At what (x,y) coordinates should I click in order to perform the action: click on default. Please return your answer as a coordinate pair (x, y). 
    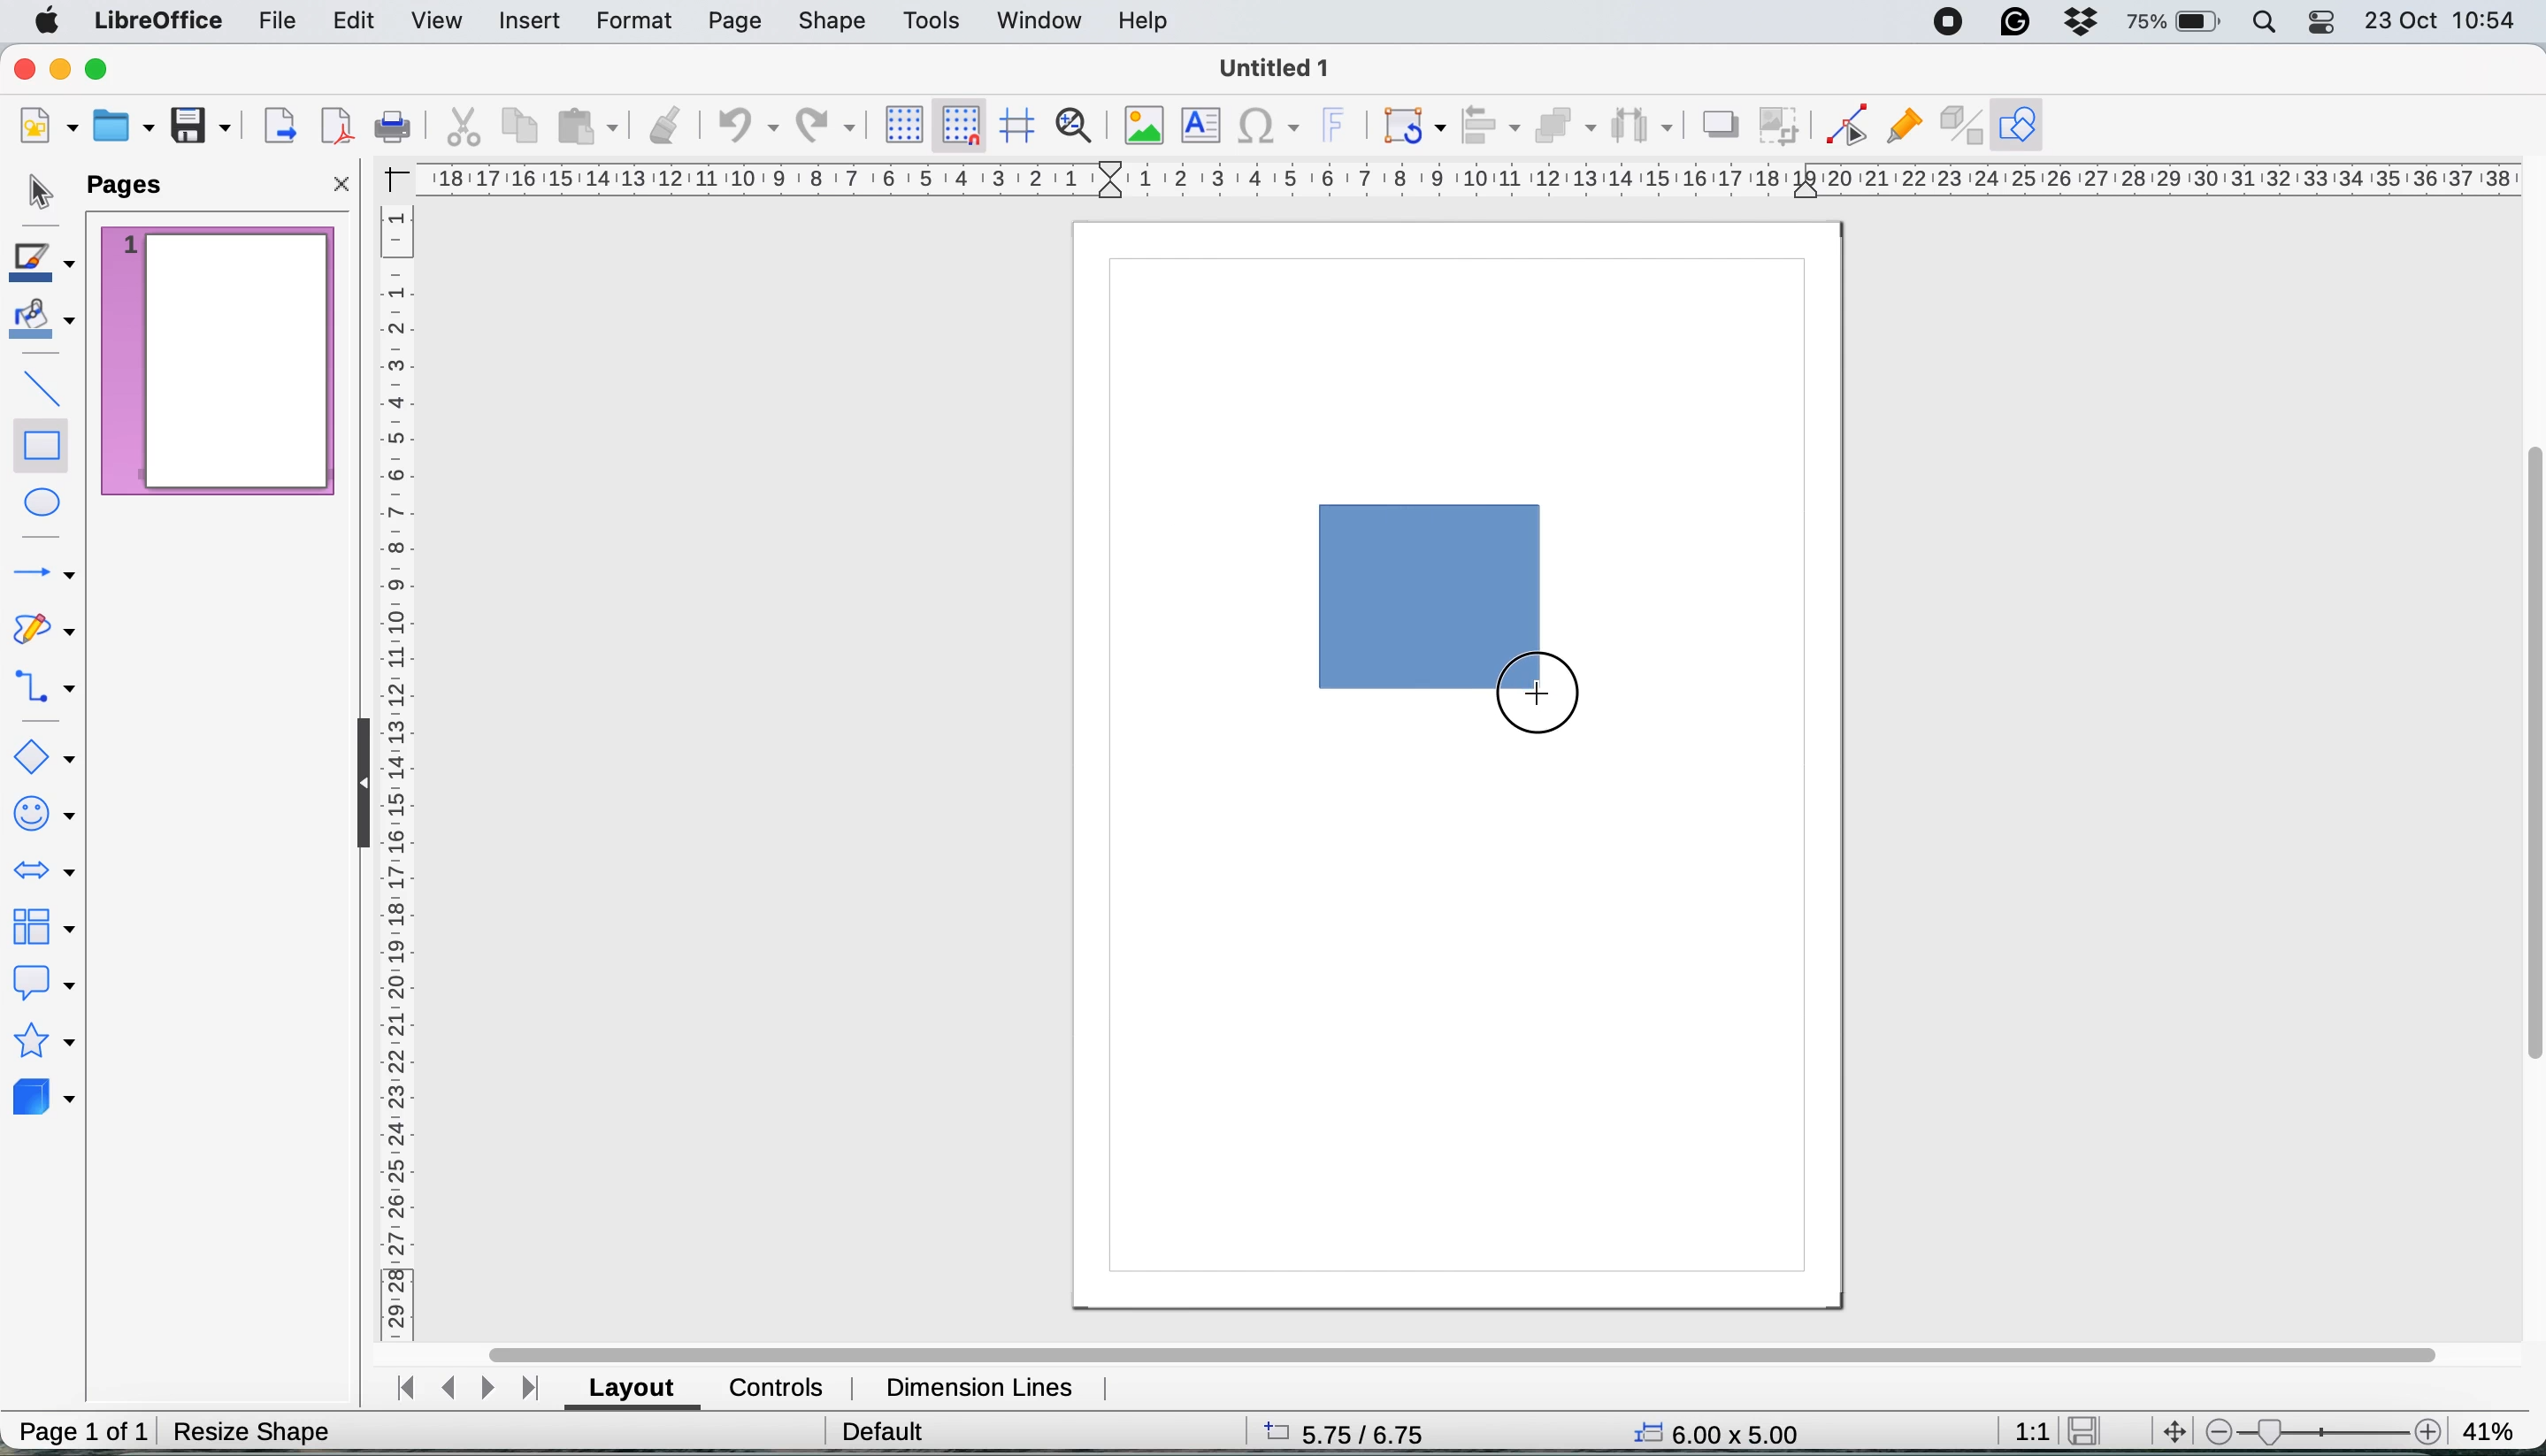
    Looking at the image, I should click on (882, 1429).